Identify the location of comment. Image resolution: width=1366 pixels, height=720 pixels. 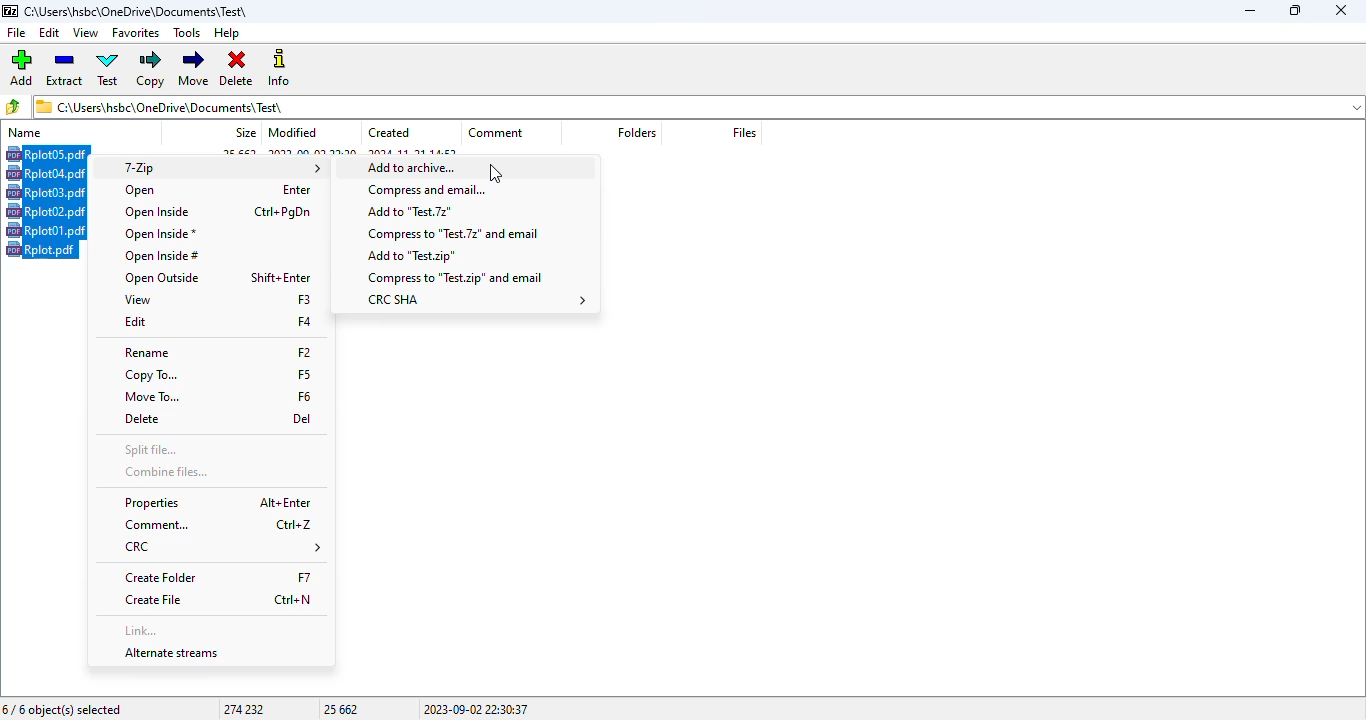
(221, 524).